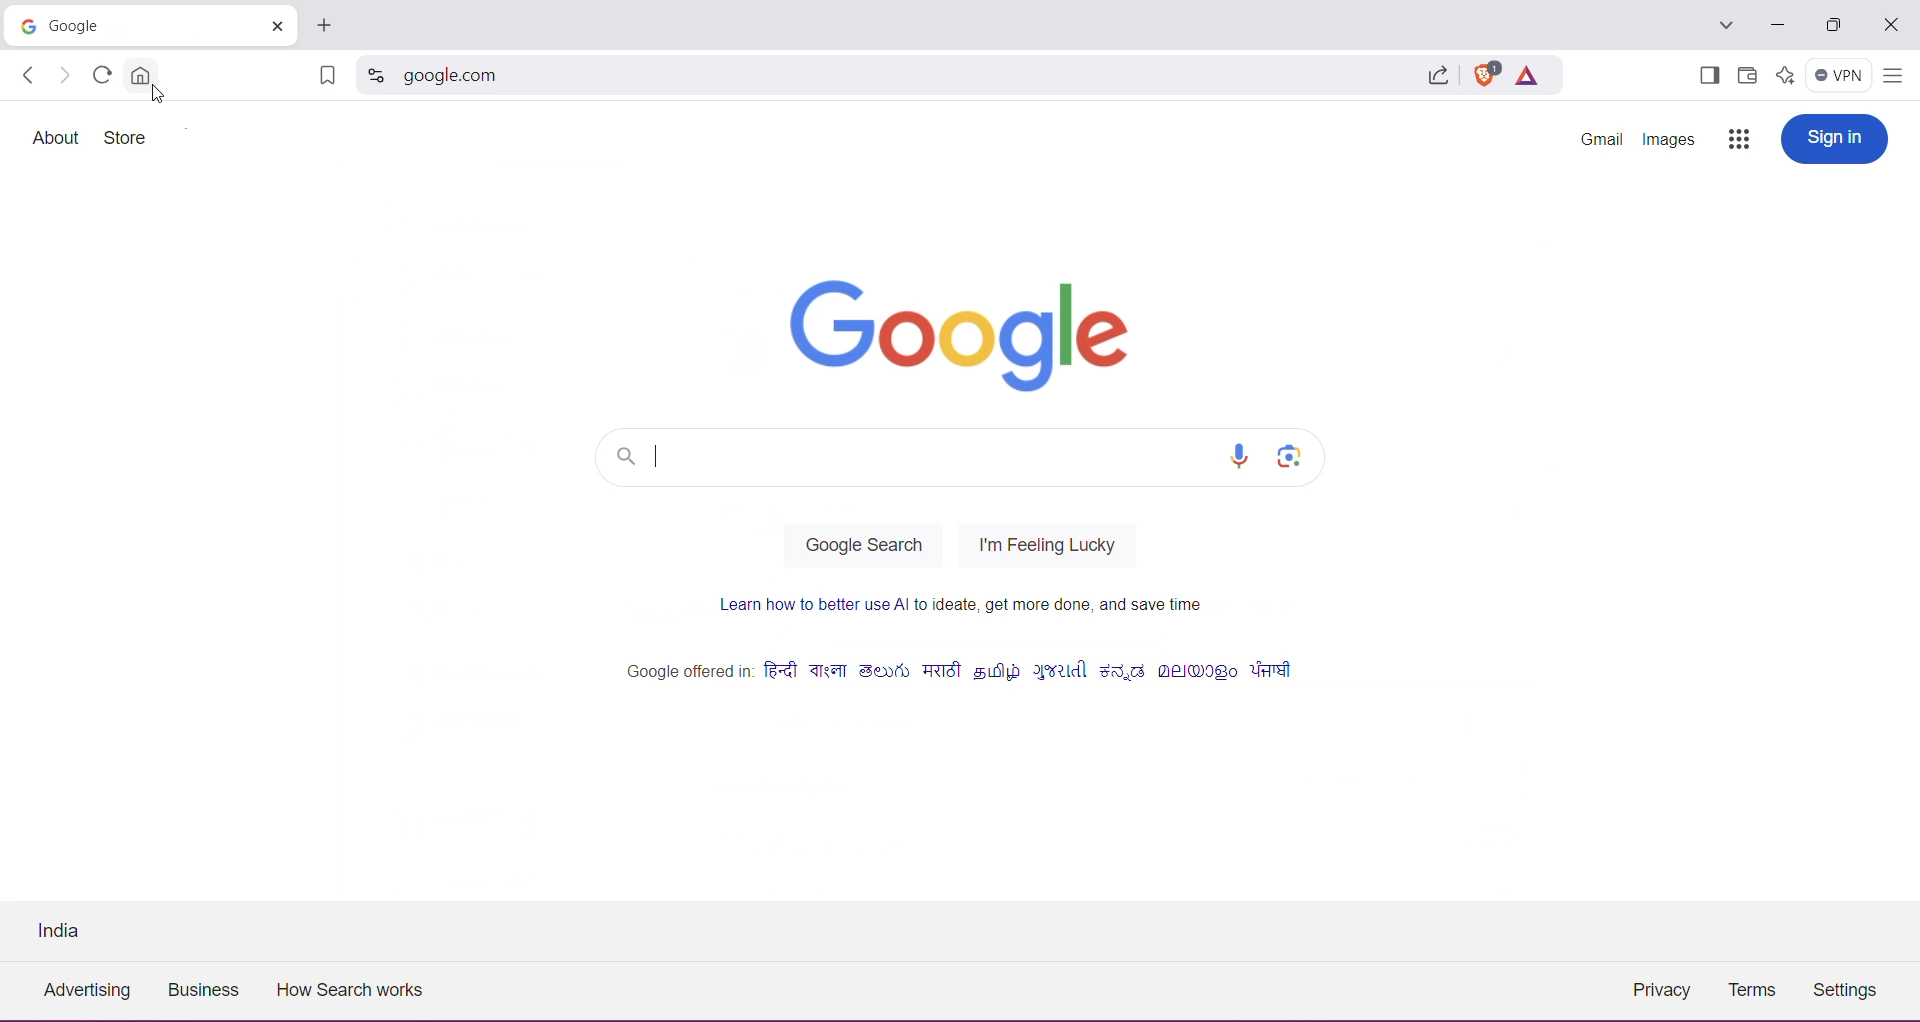 Image resolution: width=1920 pixels, height=1022 pixels. What do you see at coordinates (1746, 76) in the screenshot?
I see `Wallet` at bounding box center [1746, 76].